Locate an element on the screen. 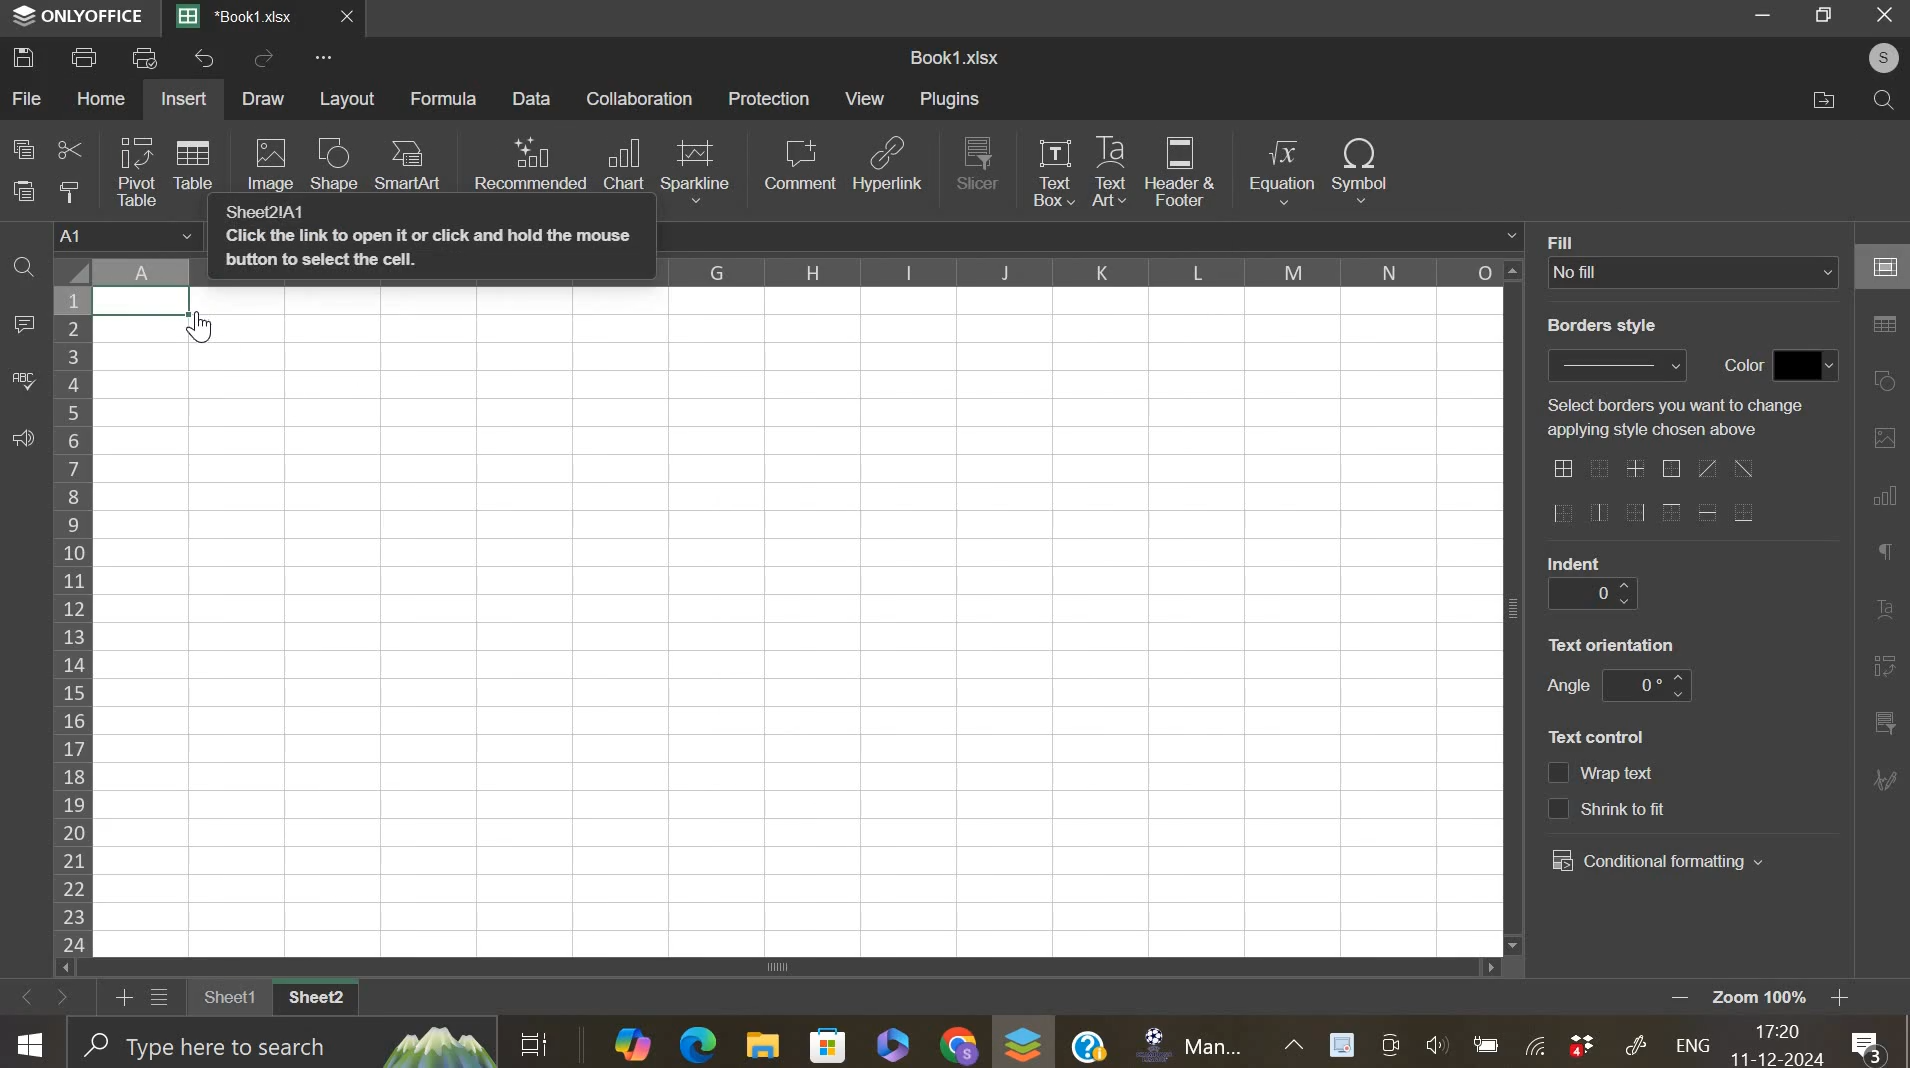 Image resolution: width=1910 pixels, height=1068 pixels. cell name is located at coordinates (129, 238).